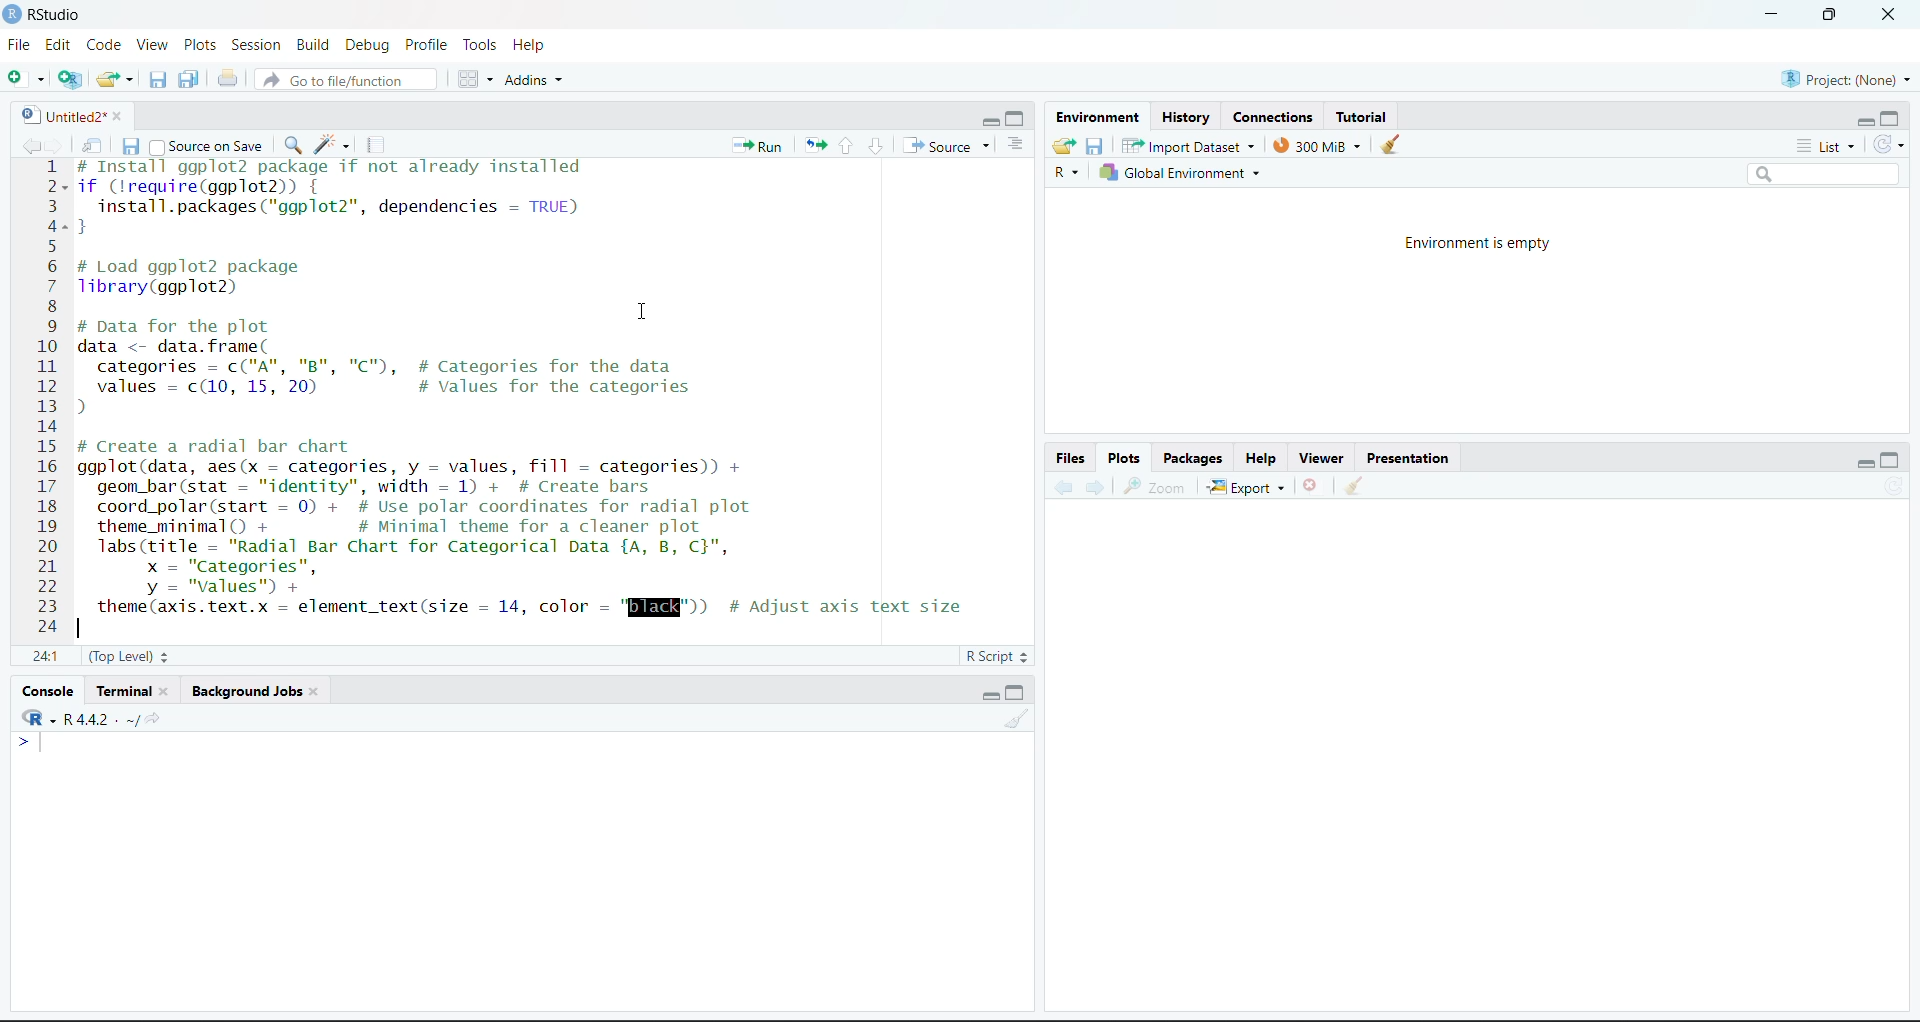 The image size is (1920, 1022). What do you see at coordinates (1097, 490) in the screenshot?
I see `go forward` at bounding box center [1097, 490].